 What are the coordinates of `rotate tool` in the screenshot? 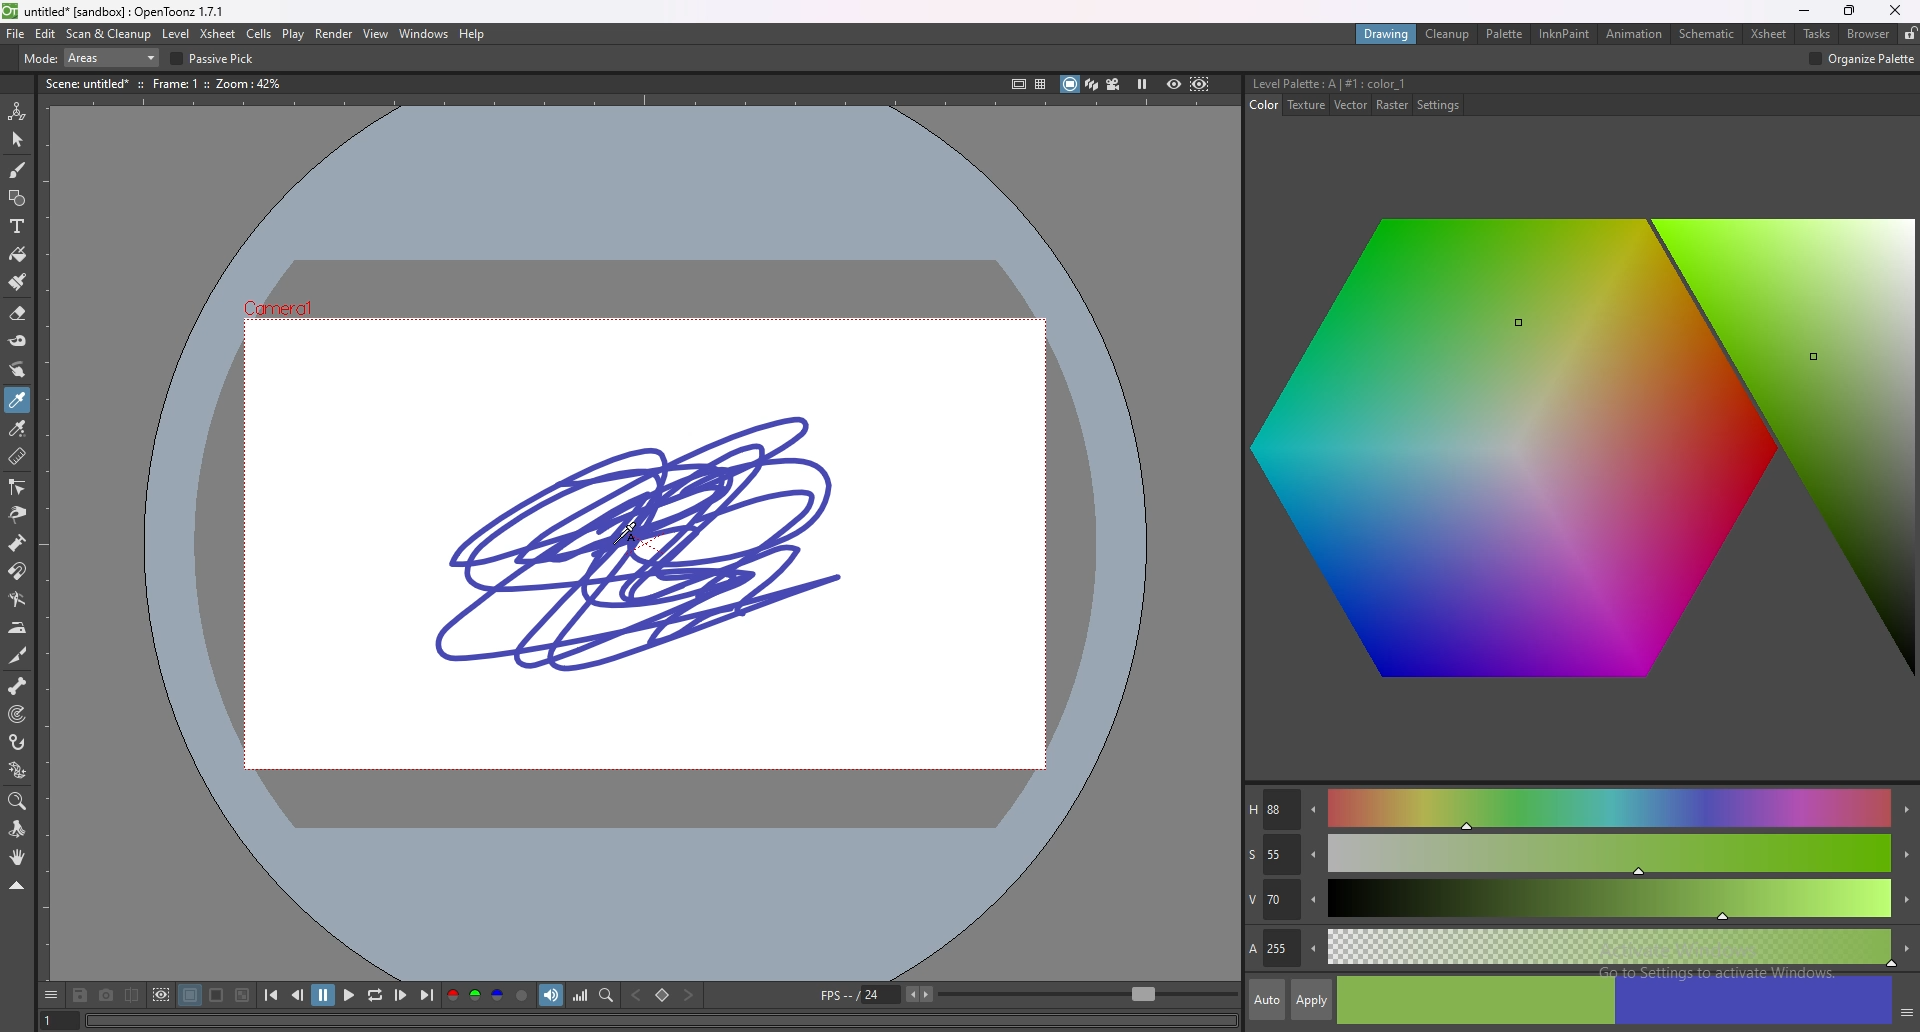 It's located at (17, 830).